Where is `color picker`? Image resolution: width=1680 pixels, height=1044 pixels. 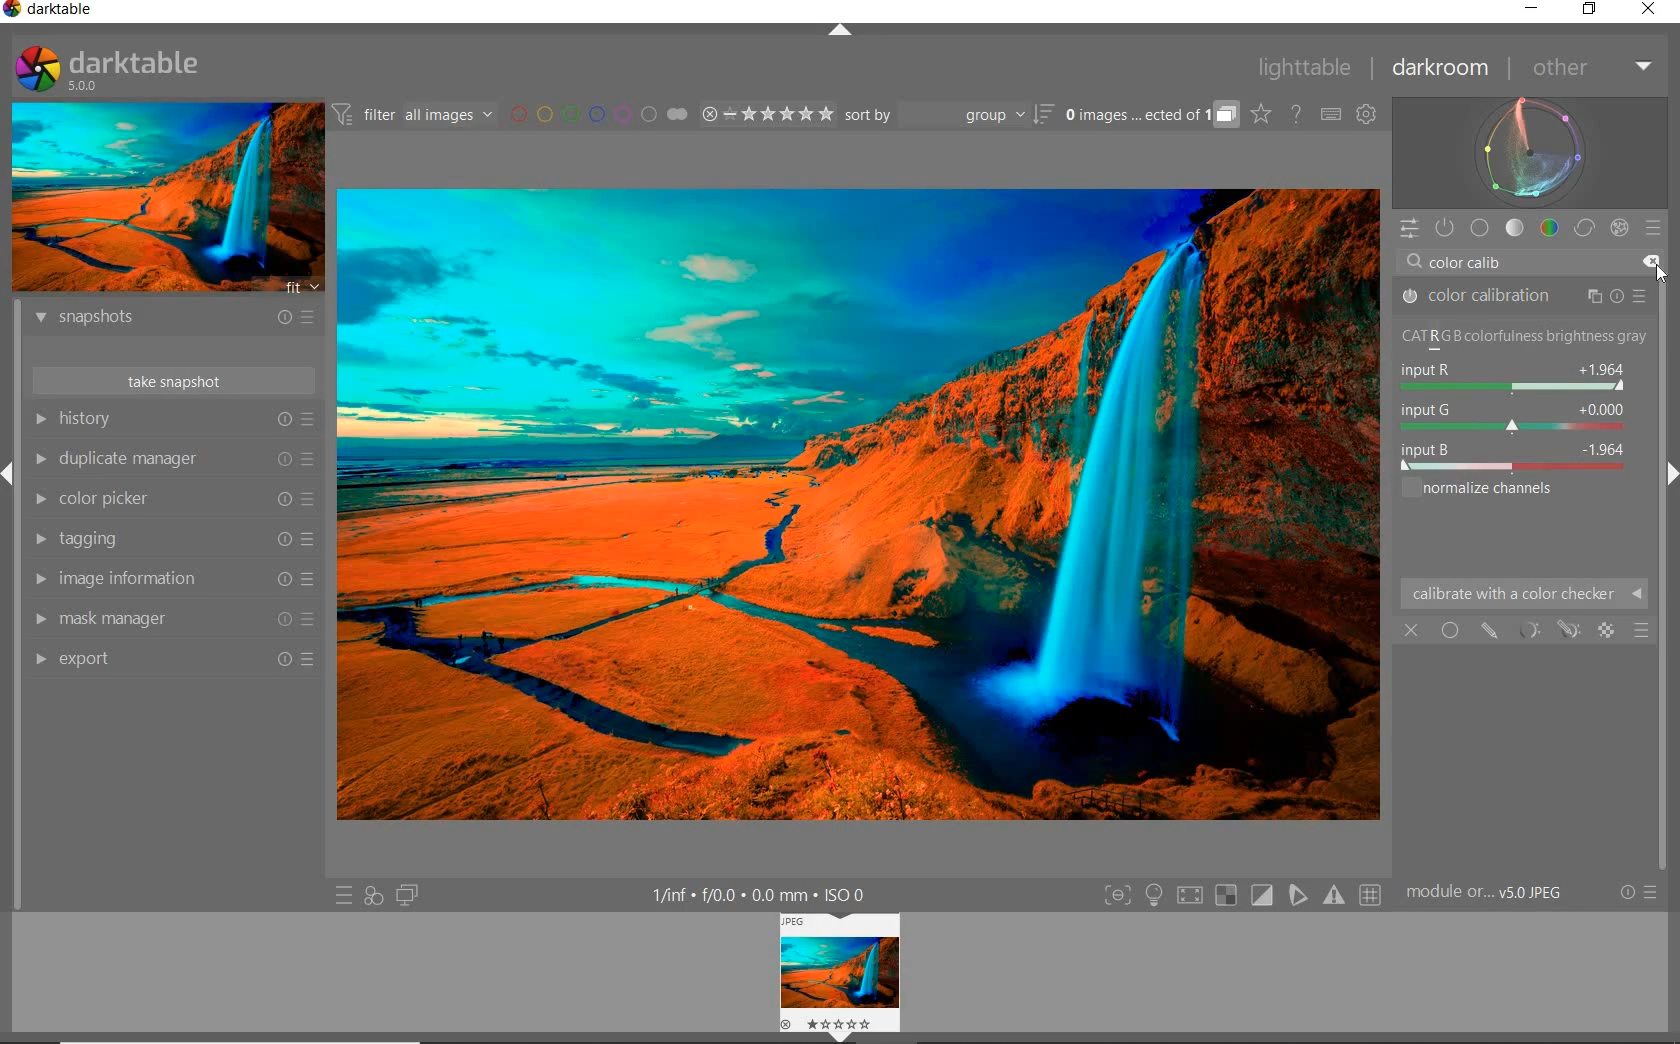 color picker is located at coordinates (172, 499).